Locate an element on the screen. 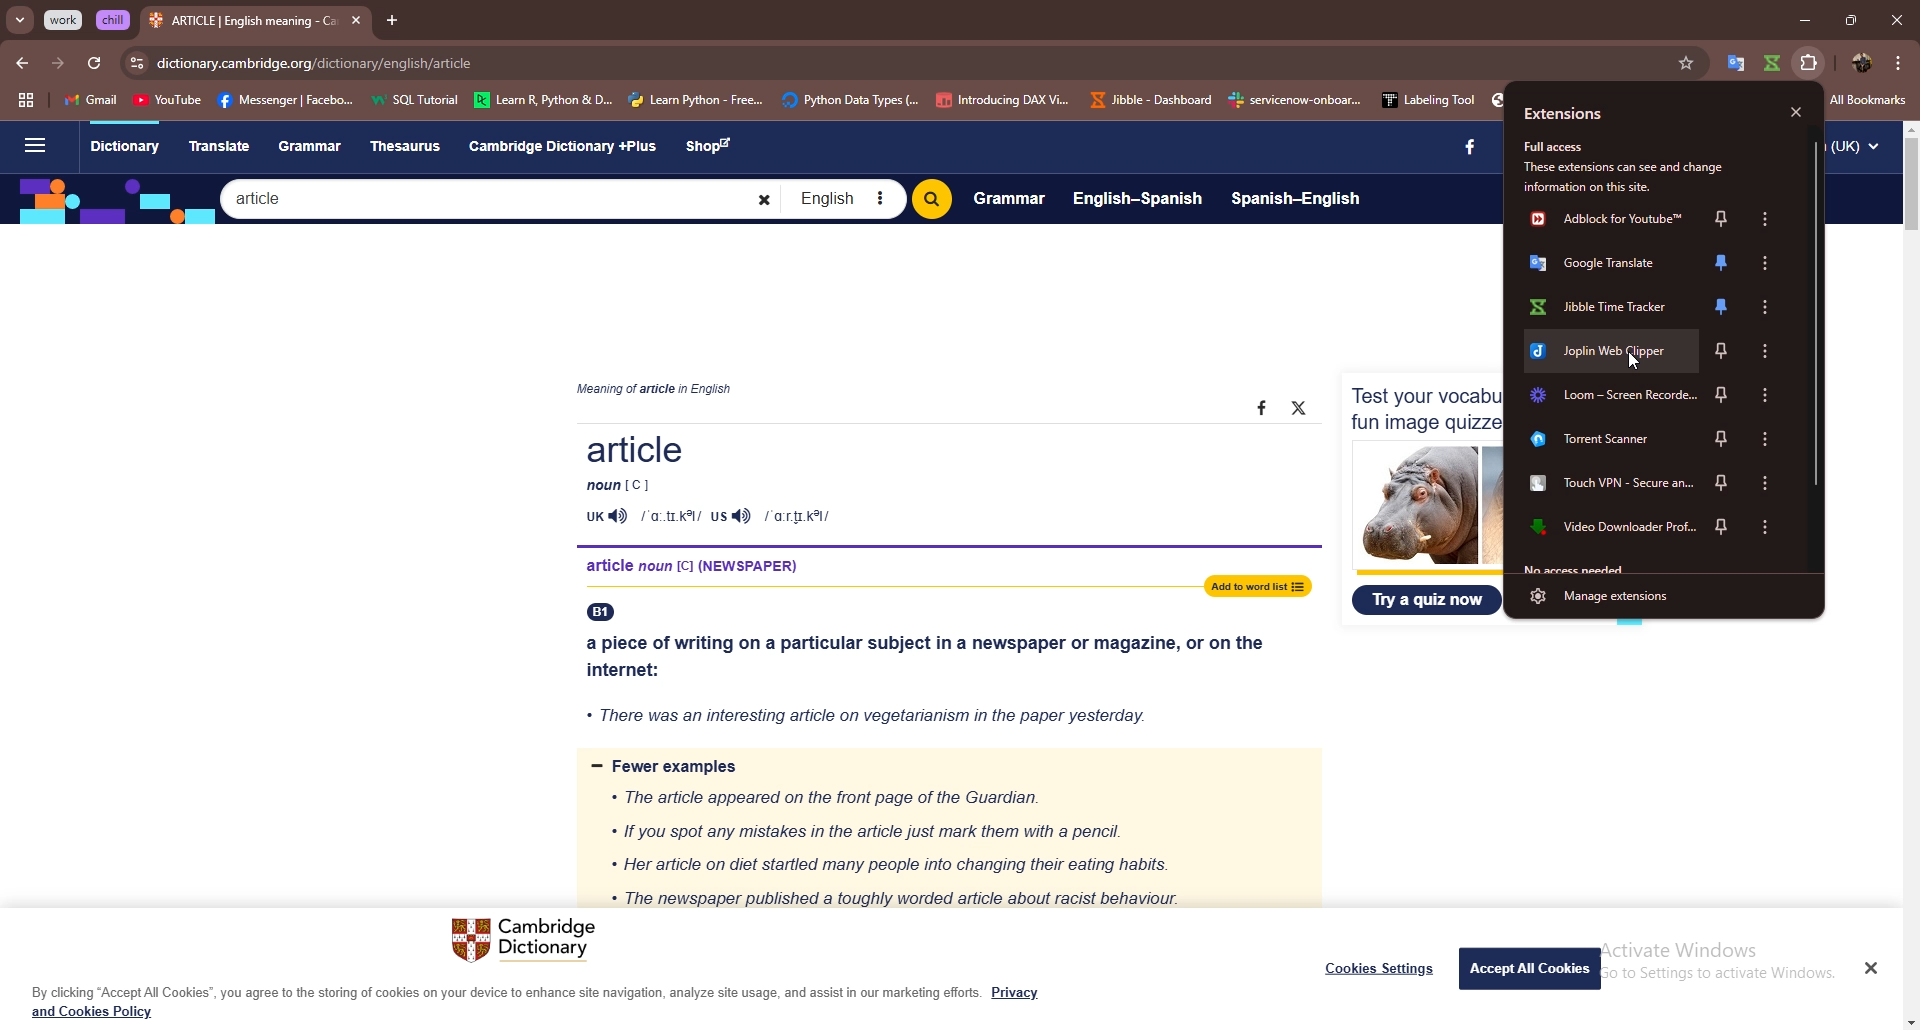 Image resolution: width=1920 pixels, height=1030 pixels. view site info is located at coordinates (137, 64).